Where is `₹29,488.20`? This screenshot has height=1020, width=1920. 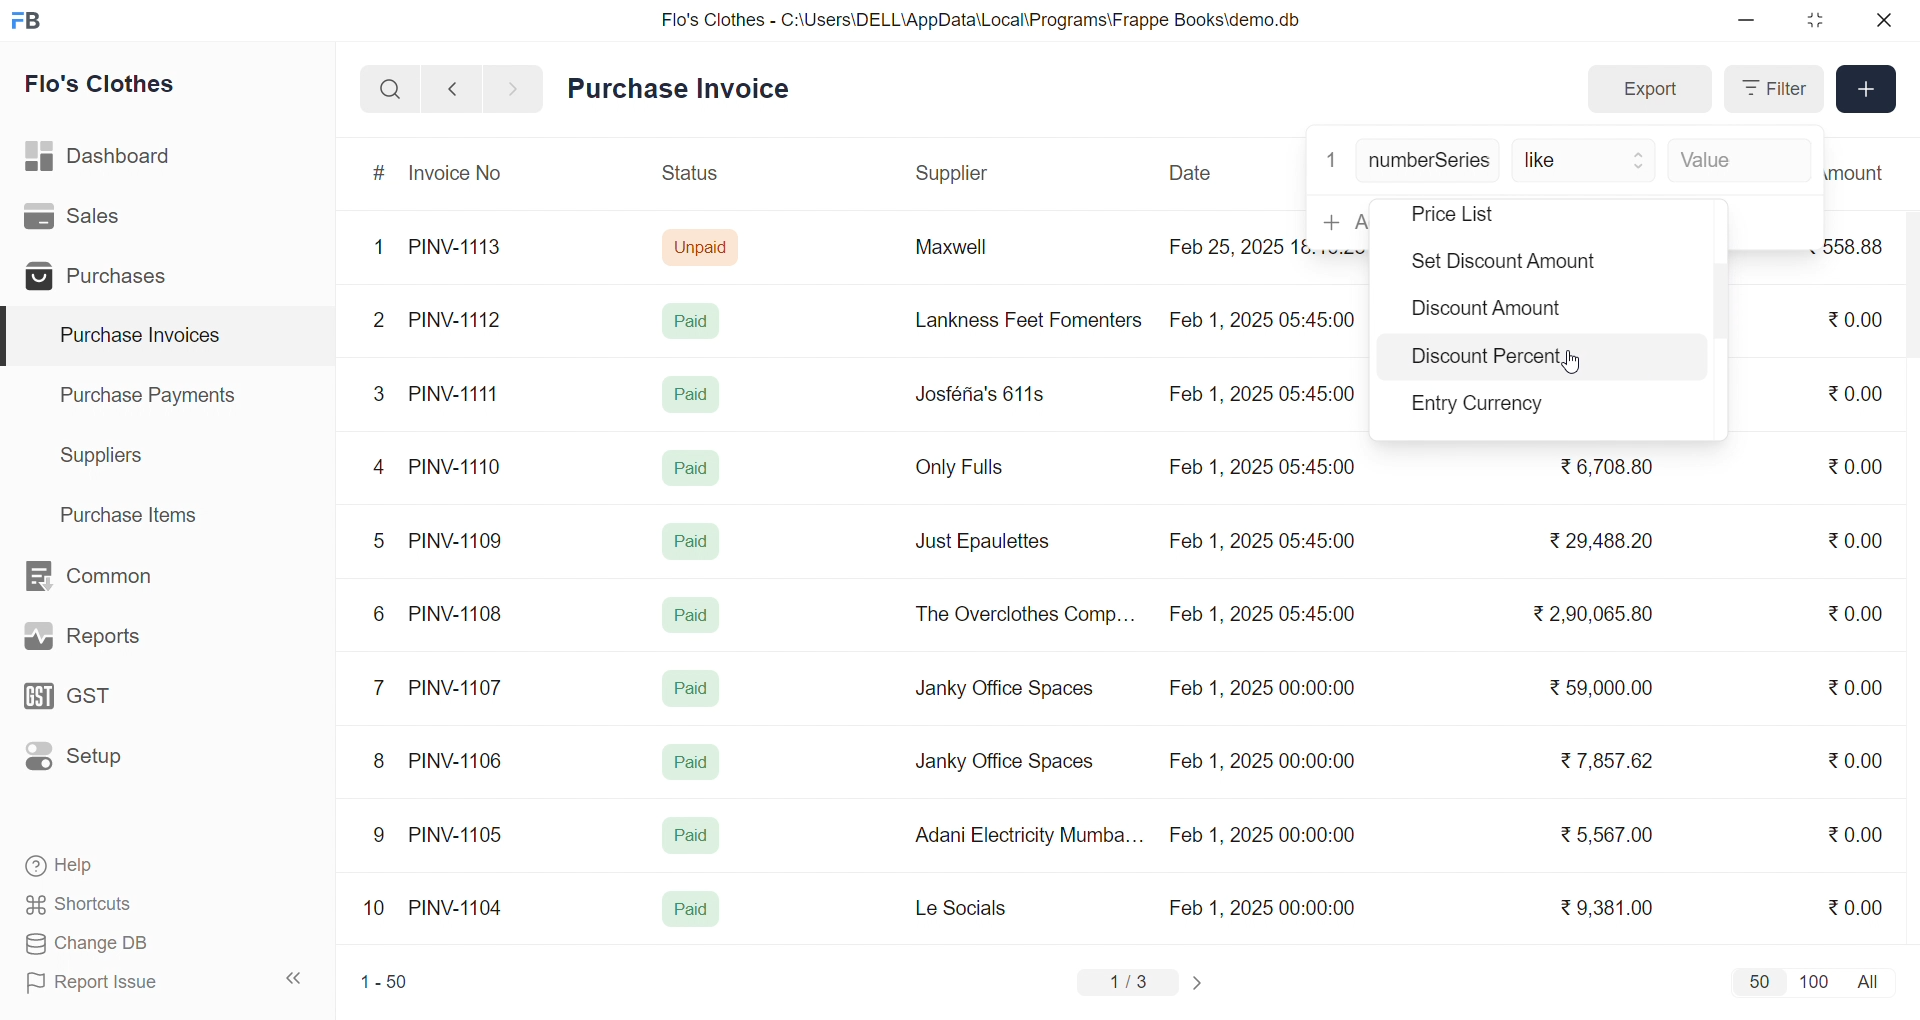
₹29,488.20 is located at coordinates (1595, 541).